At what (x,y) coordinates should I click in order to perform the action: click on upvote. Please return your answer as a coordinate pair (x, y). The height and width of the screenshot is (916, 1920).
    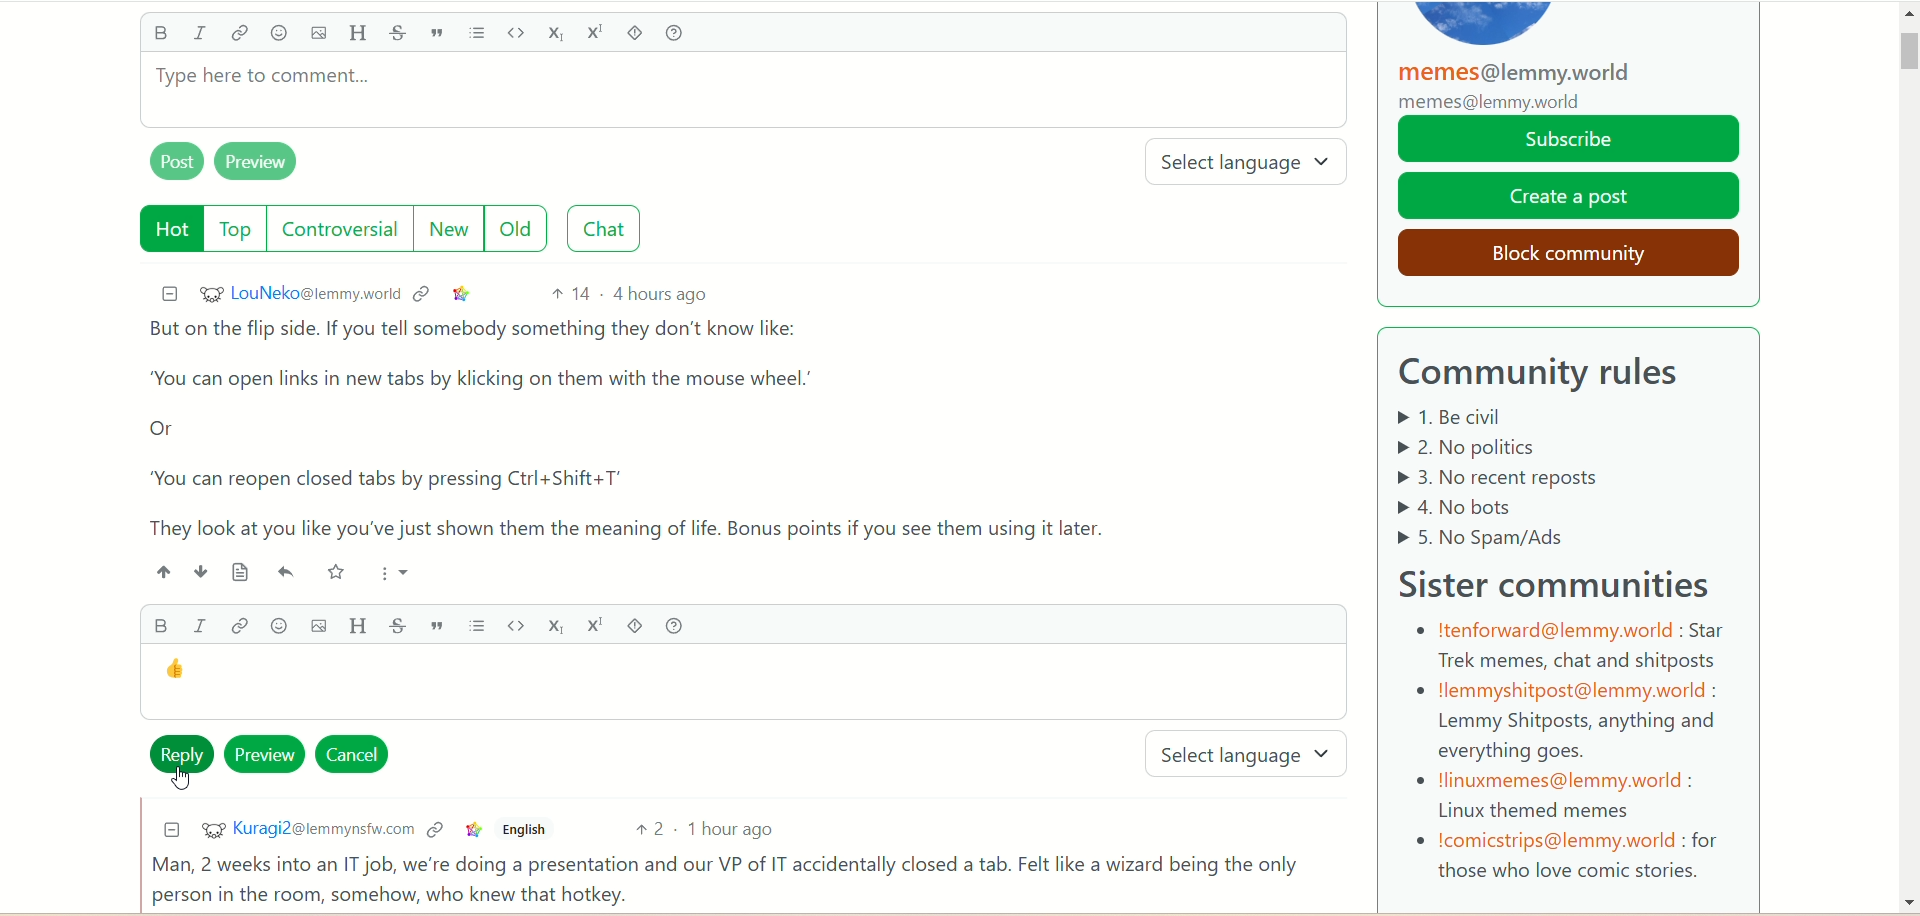
    Looking at the image, I should click on (164, 571).